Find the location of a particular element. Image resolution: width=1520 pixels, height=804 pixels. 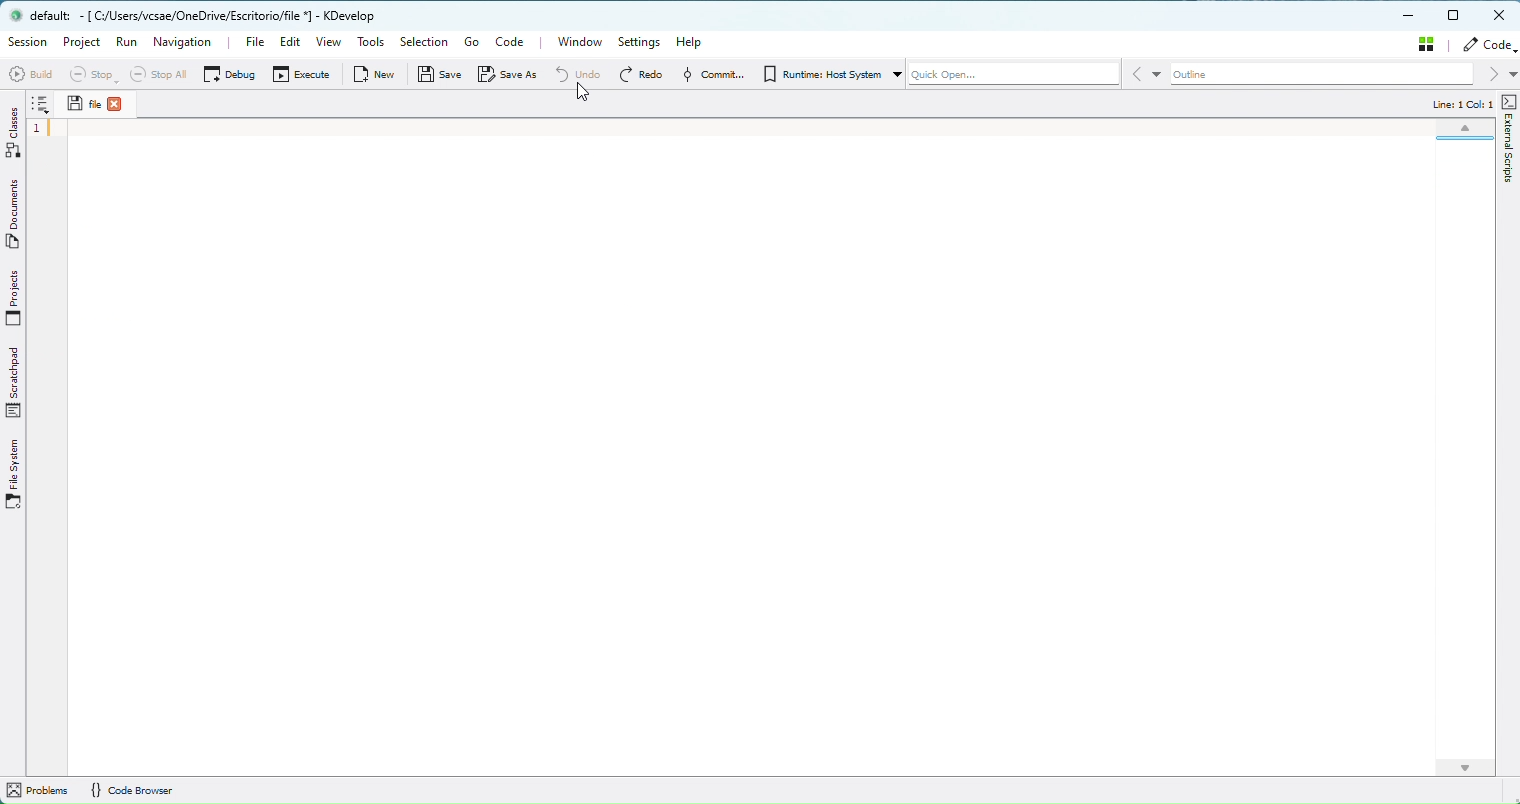

external scripts is located at coordinates (1507, 148).